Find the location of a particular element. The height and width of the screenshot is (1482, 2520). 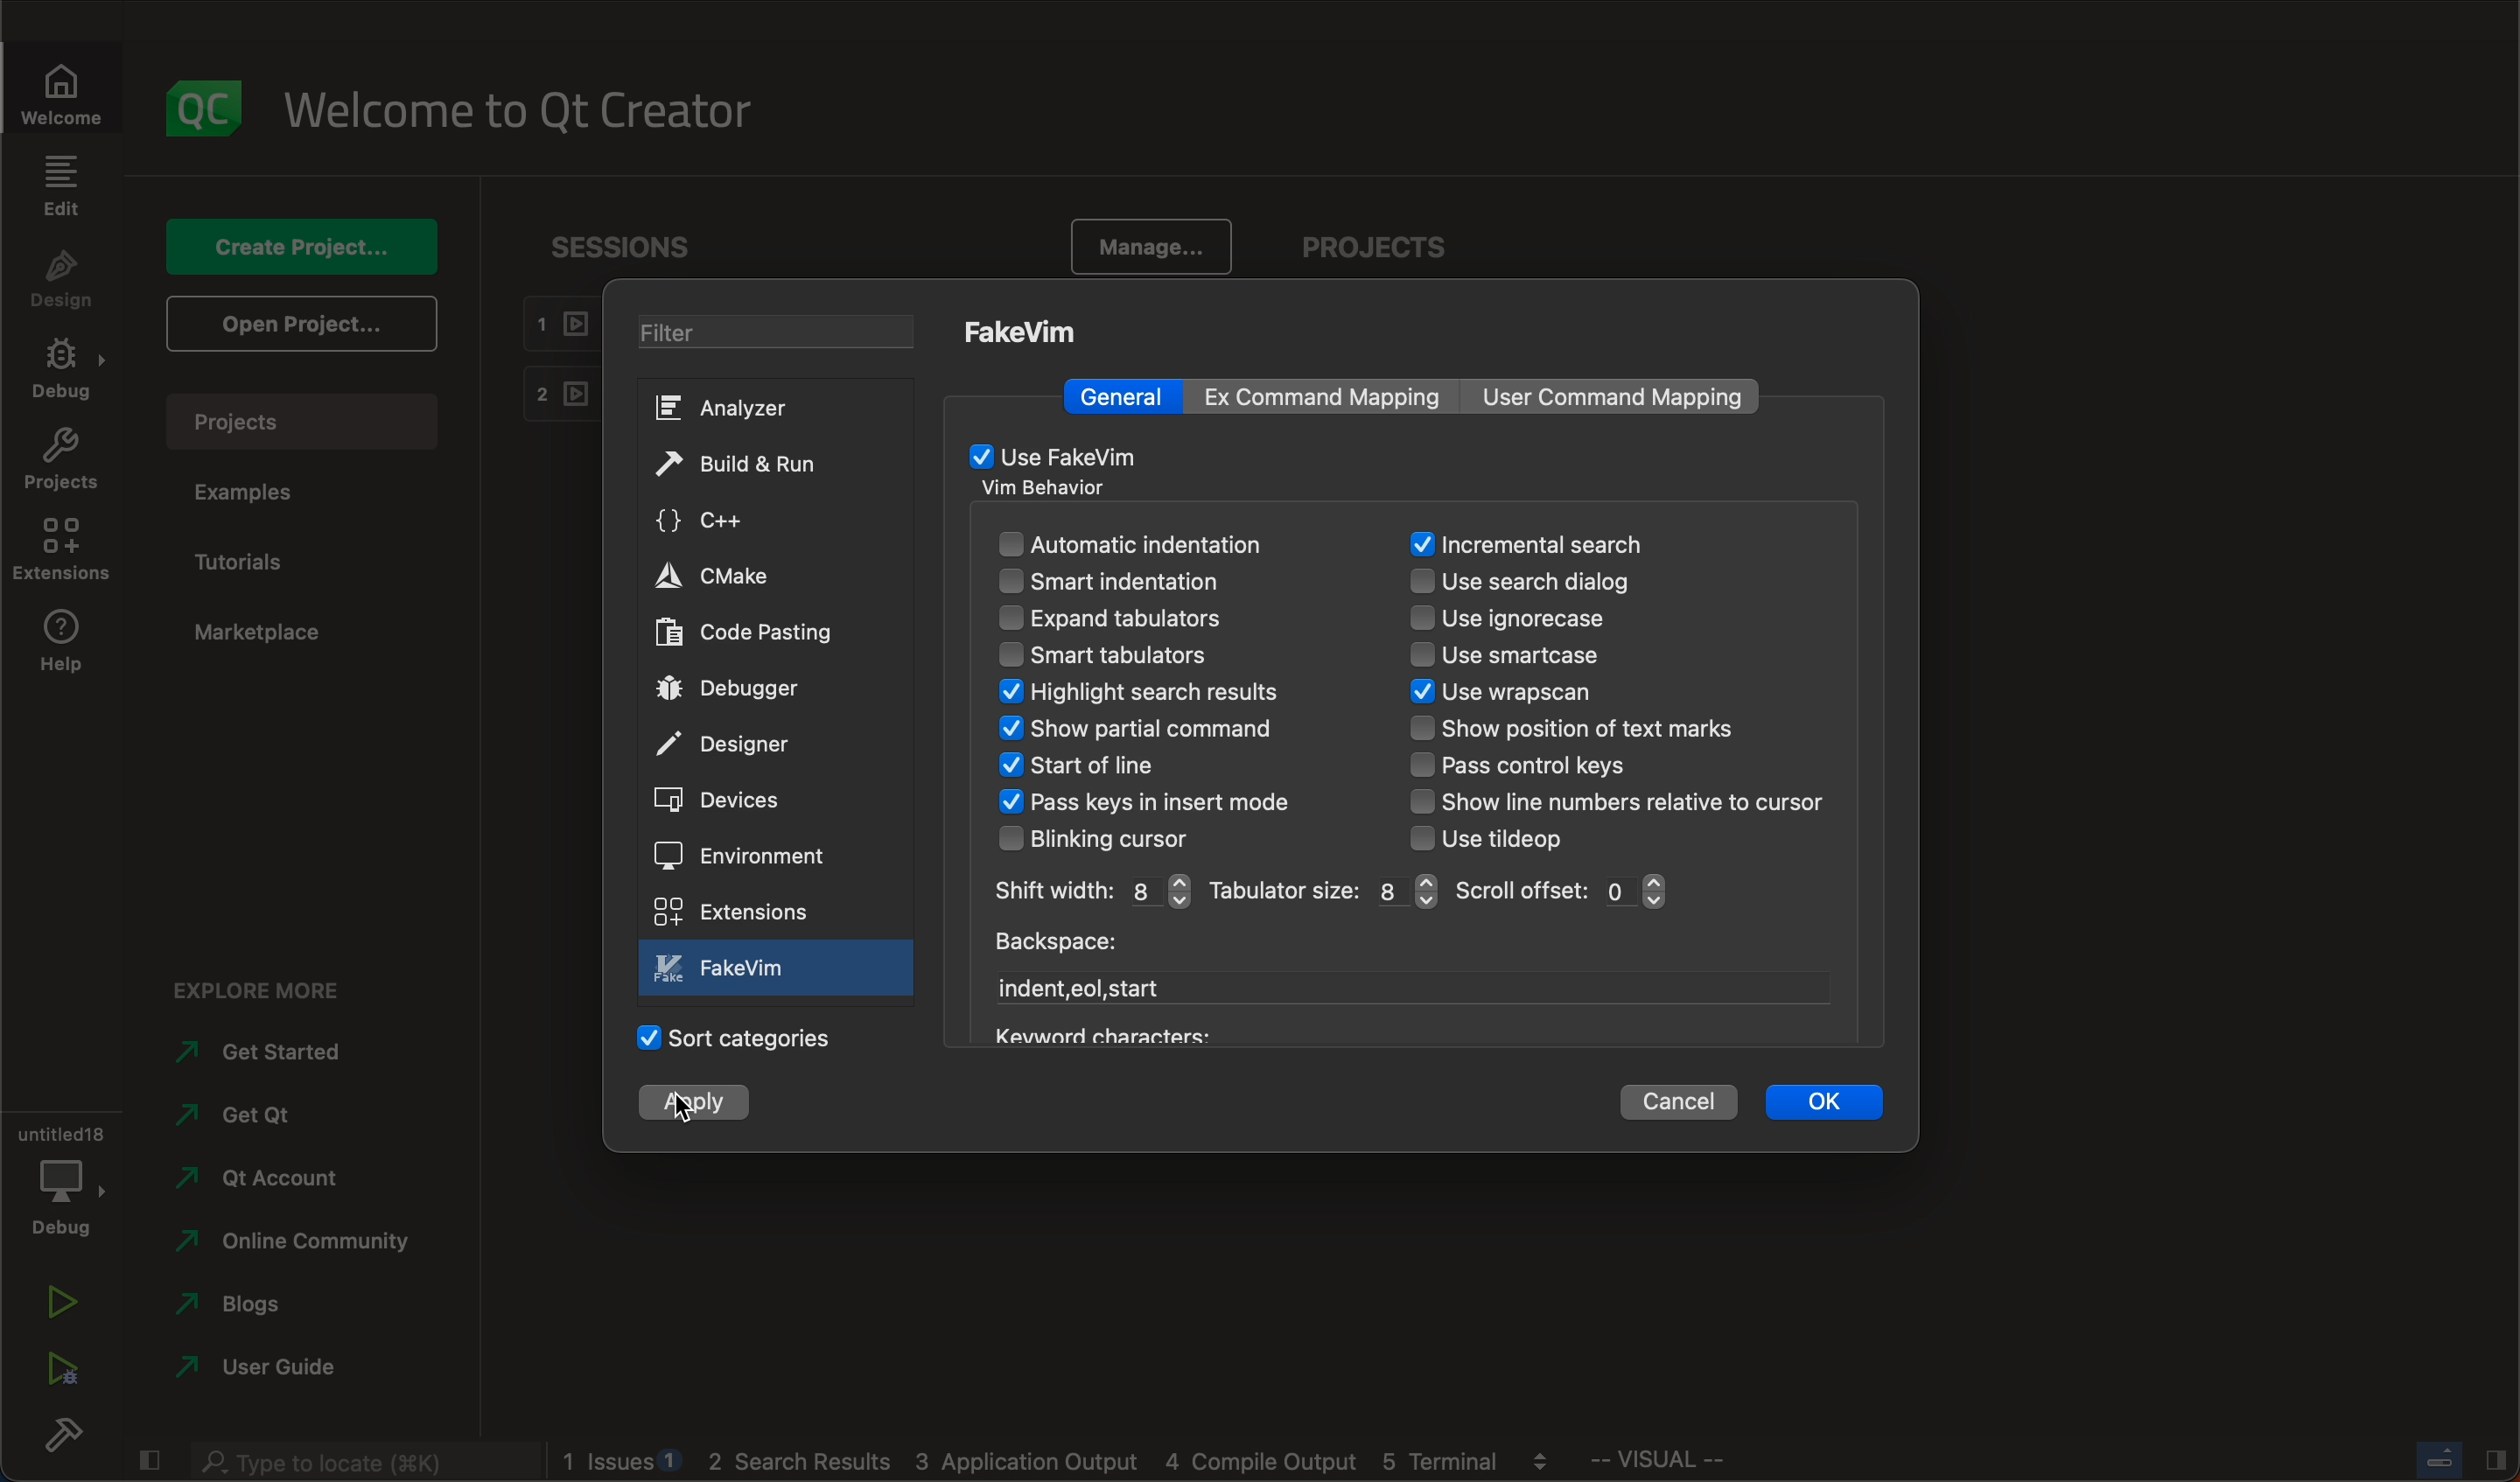

start is located at coordinates (1087, 989).